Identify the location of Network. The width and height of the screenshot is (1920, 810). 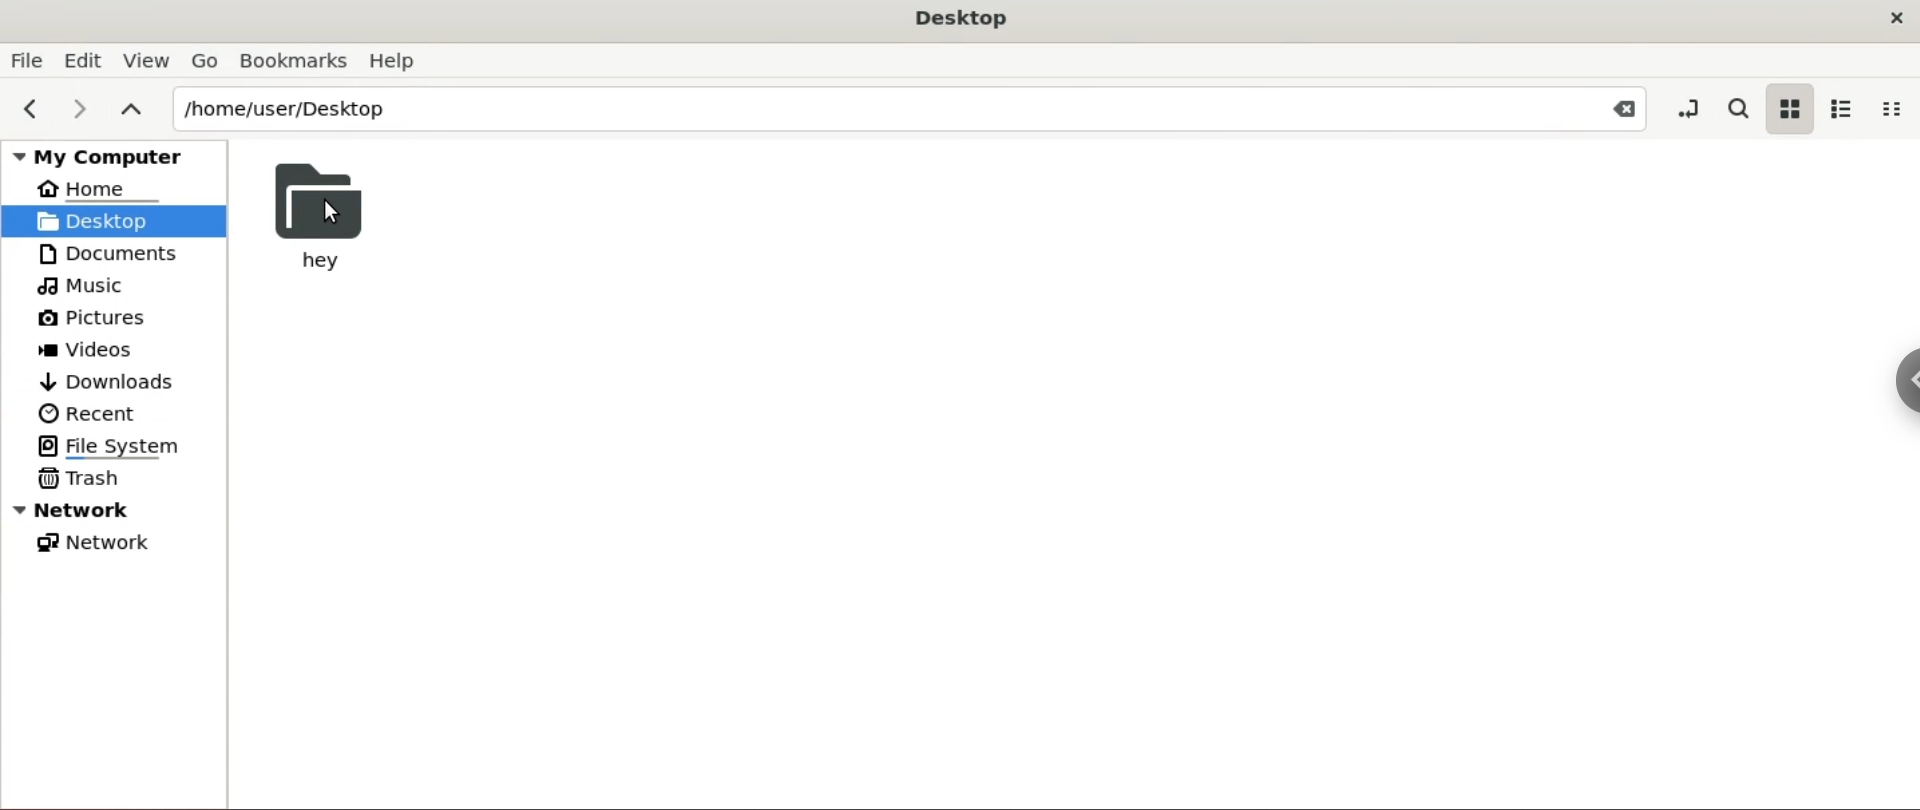
(94, 544).